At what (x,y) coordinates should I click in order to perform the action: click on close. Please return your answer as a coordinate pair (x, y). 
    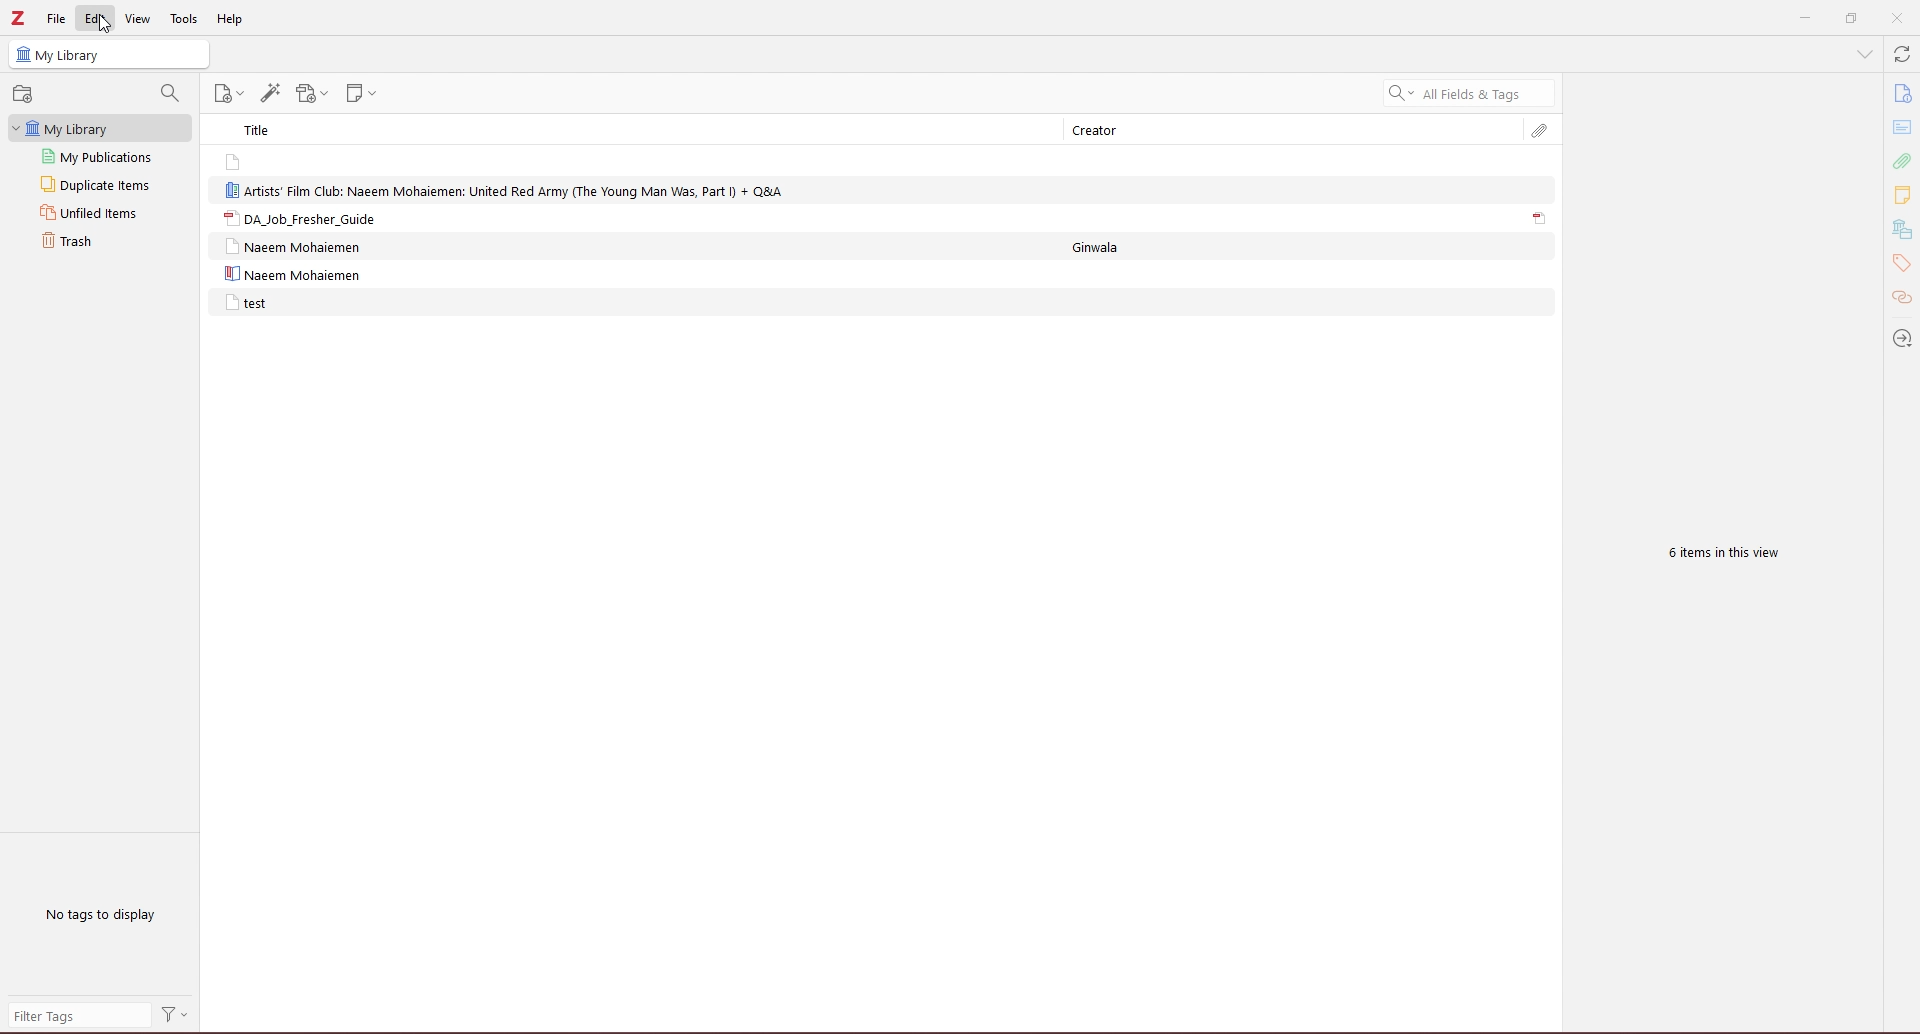
    Looking at the image, I should click on (1897, 18).